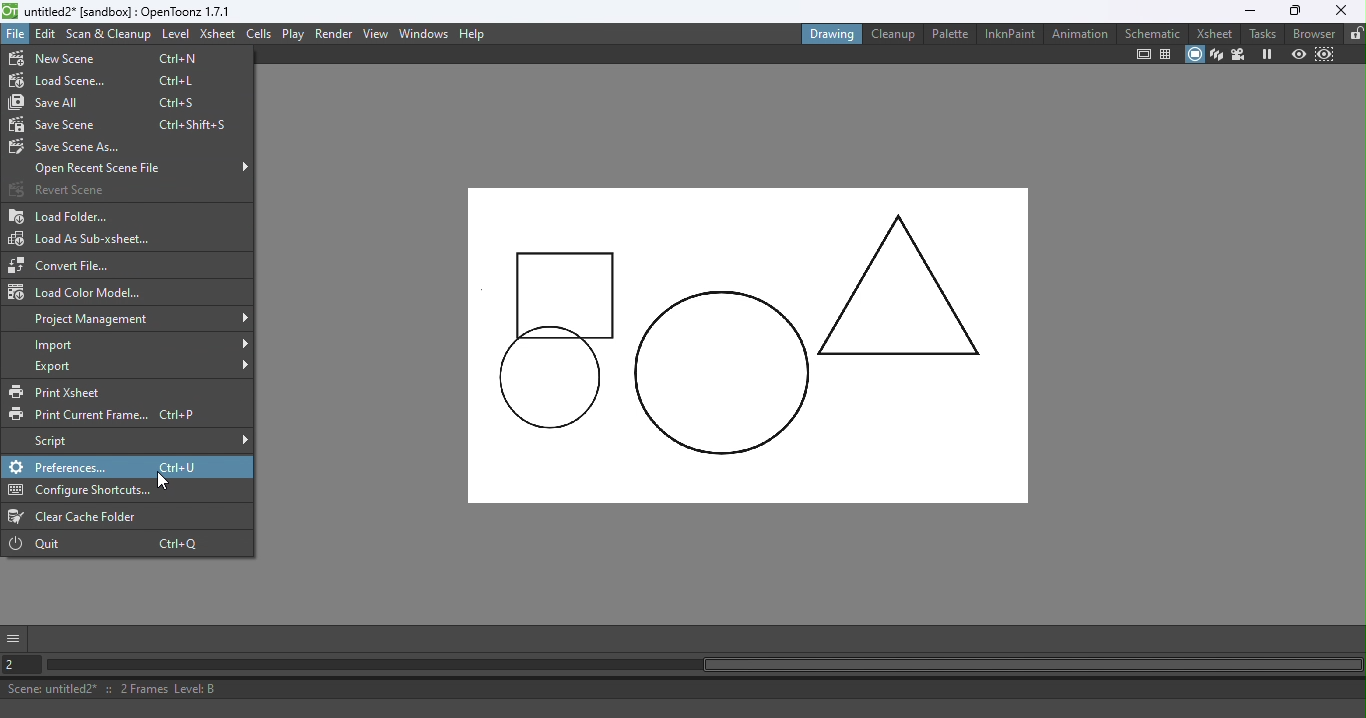  Describe the element at coordinates (1345, 12) in the screenshot. I see `Close` at that location.